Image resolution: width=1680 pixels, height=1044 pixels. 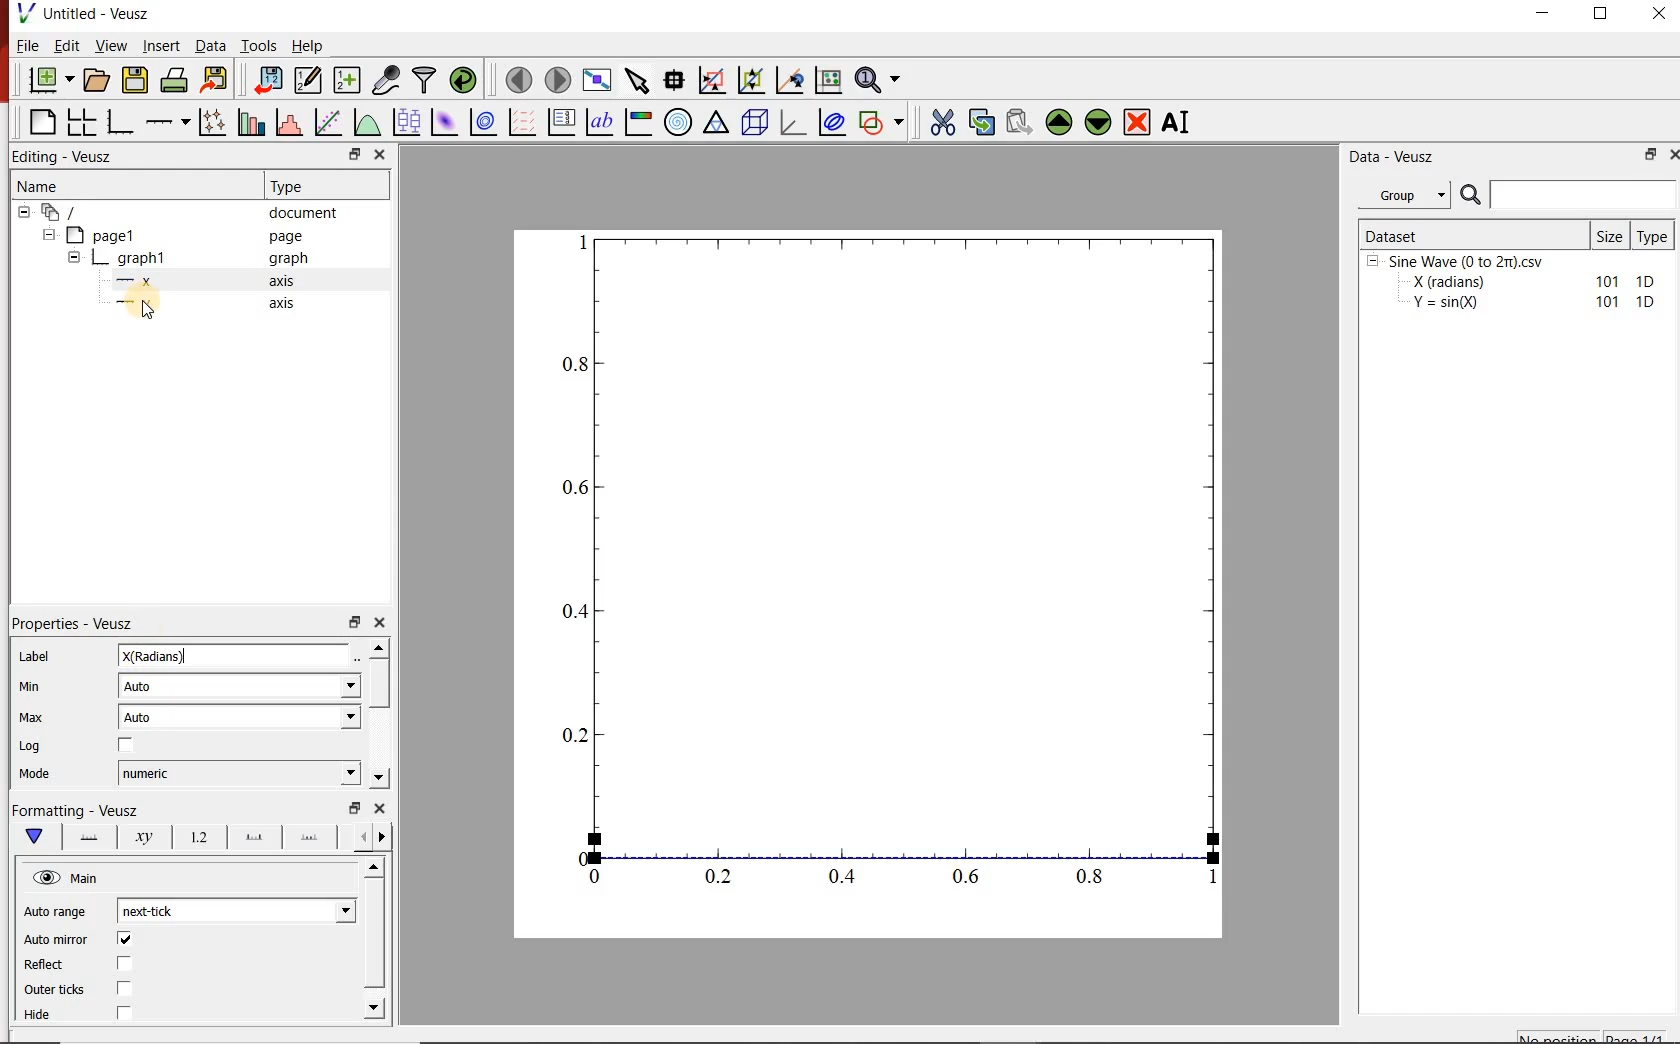 What do you see at coordinates (126, 977) in the screenshot?
I see `Checkboxes` at bounding box center [126, 977].